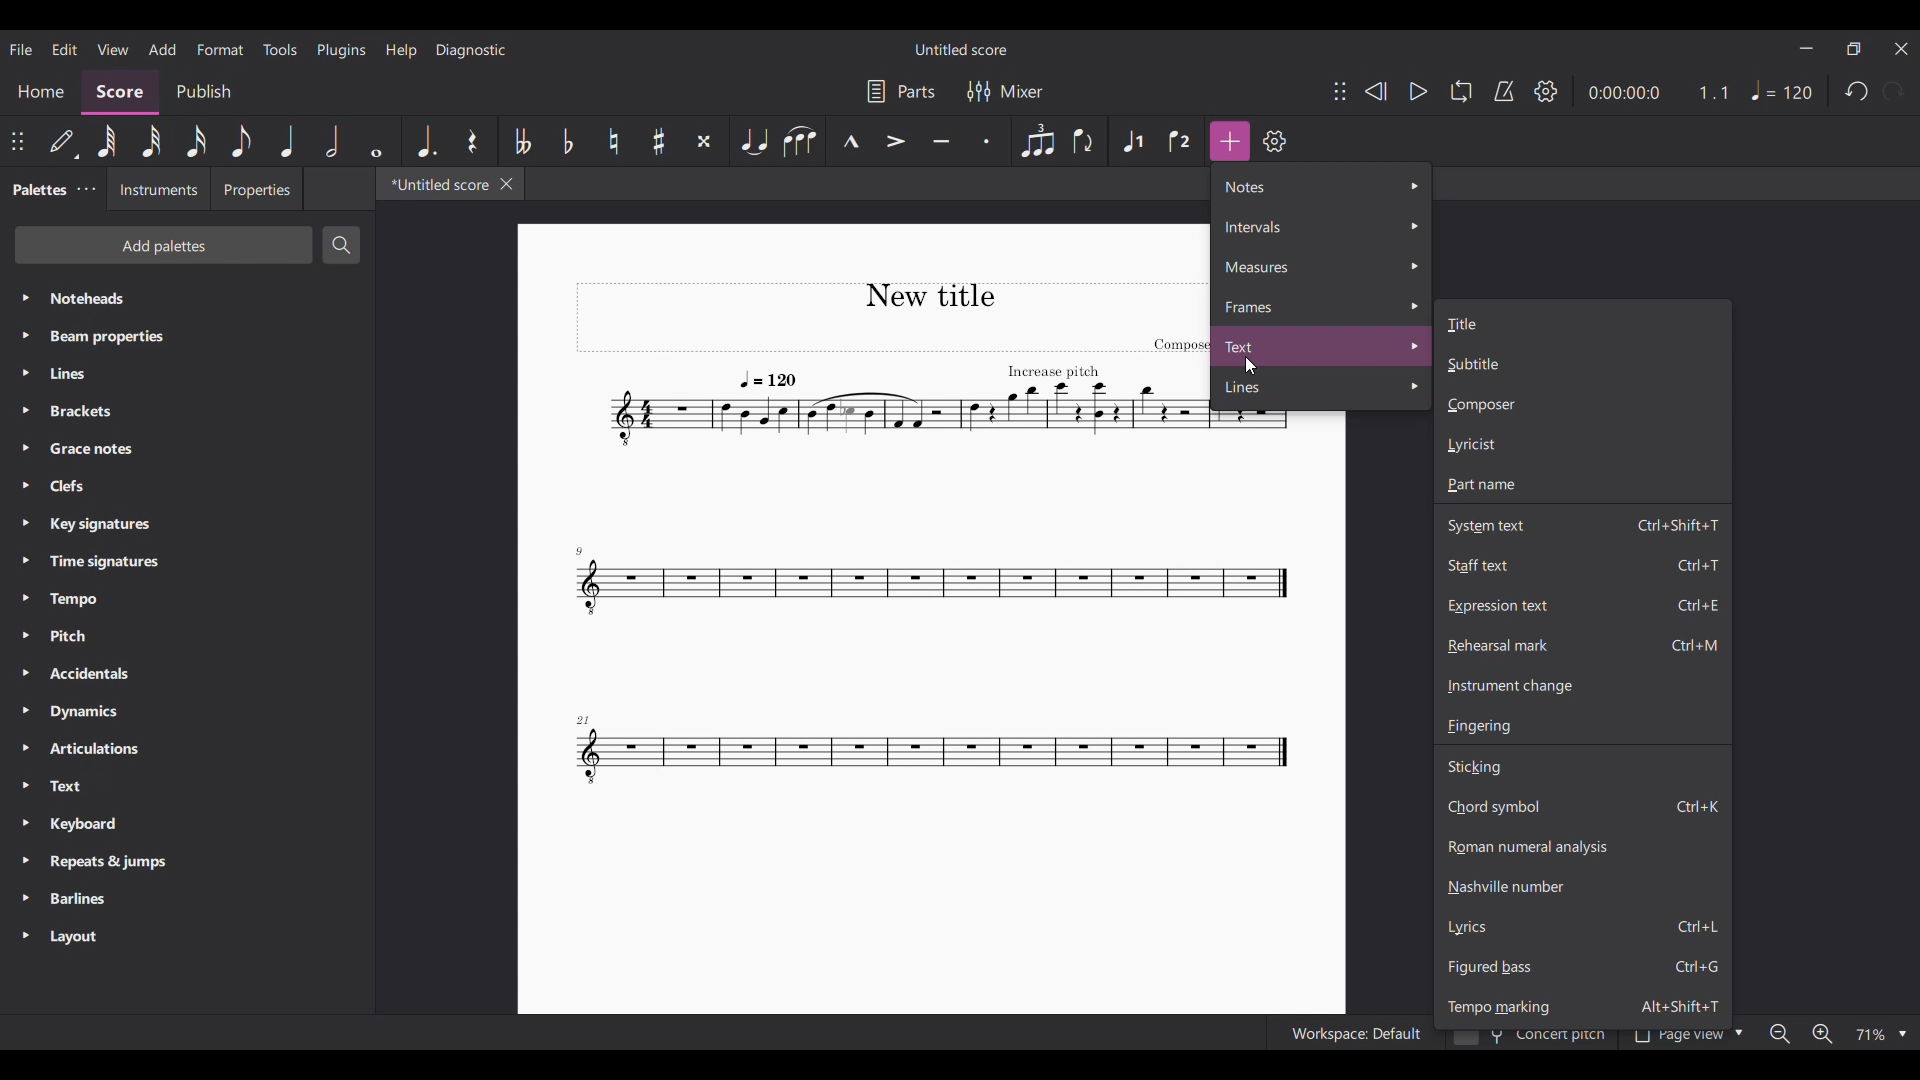 This screenshot has height=1080, width=1920. Describe the element at coordinates (1375, 91) in the screenshot. I see `Rewind` at that location.